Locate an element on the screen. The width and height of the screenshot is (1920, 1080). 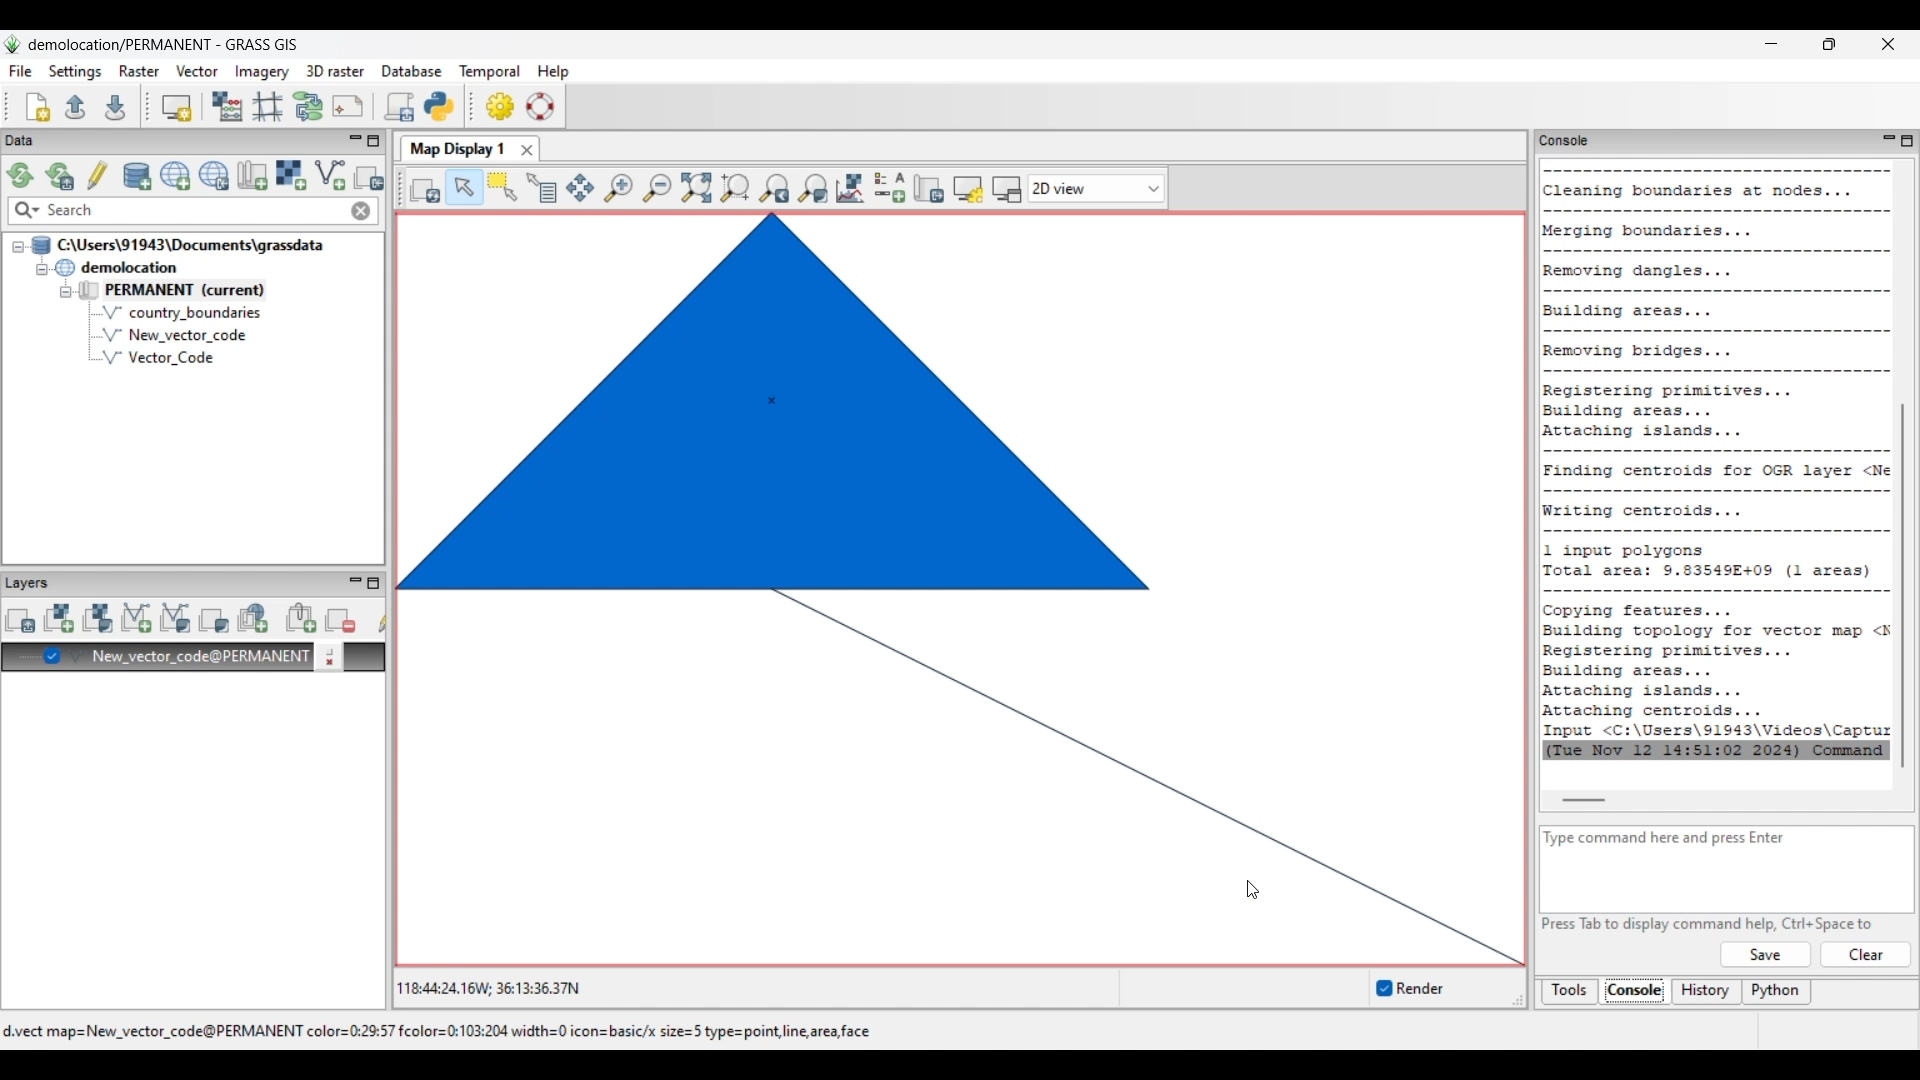
Create new project (location) to current GRASS database is located at coordinates (176, 176).